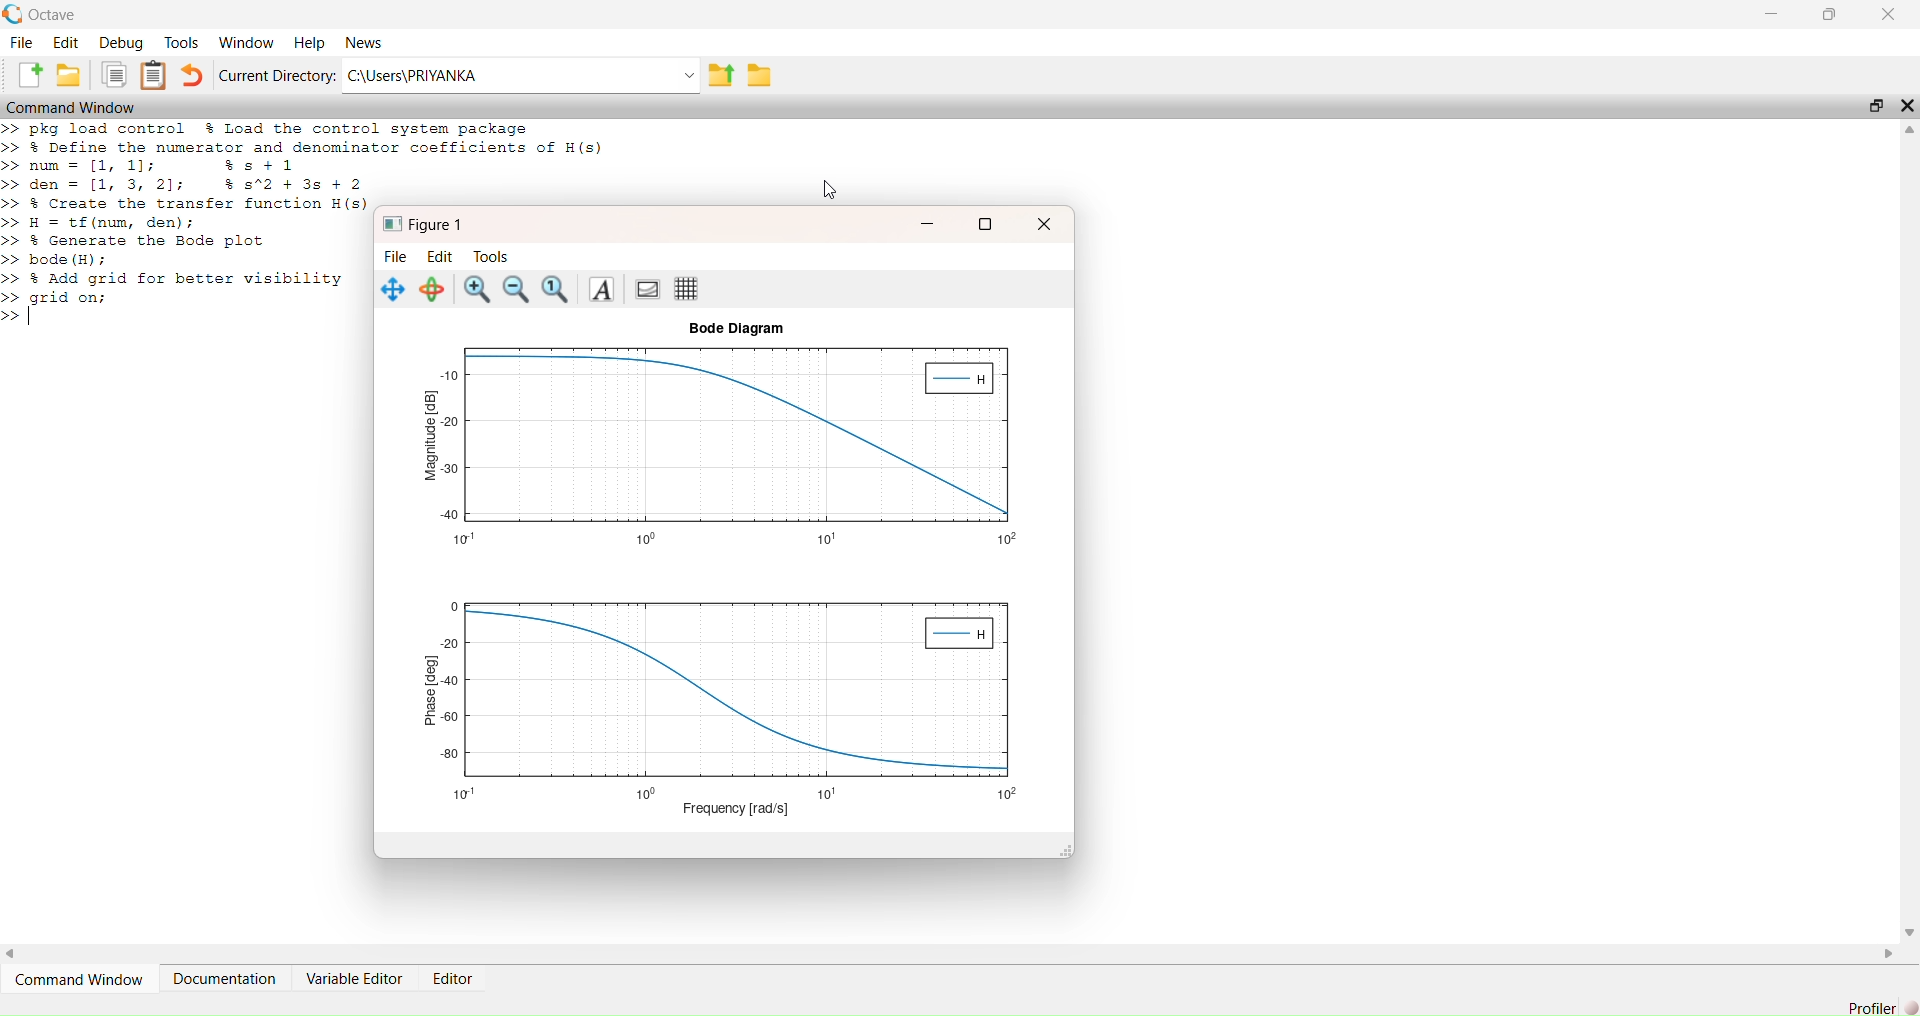 The height and width of the screenshot is (1016, 1920). What do you see at coordinates (397, 257) in the screenshot?
I see `File` at bounding box center [397, 257].